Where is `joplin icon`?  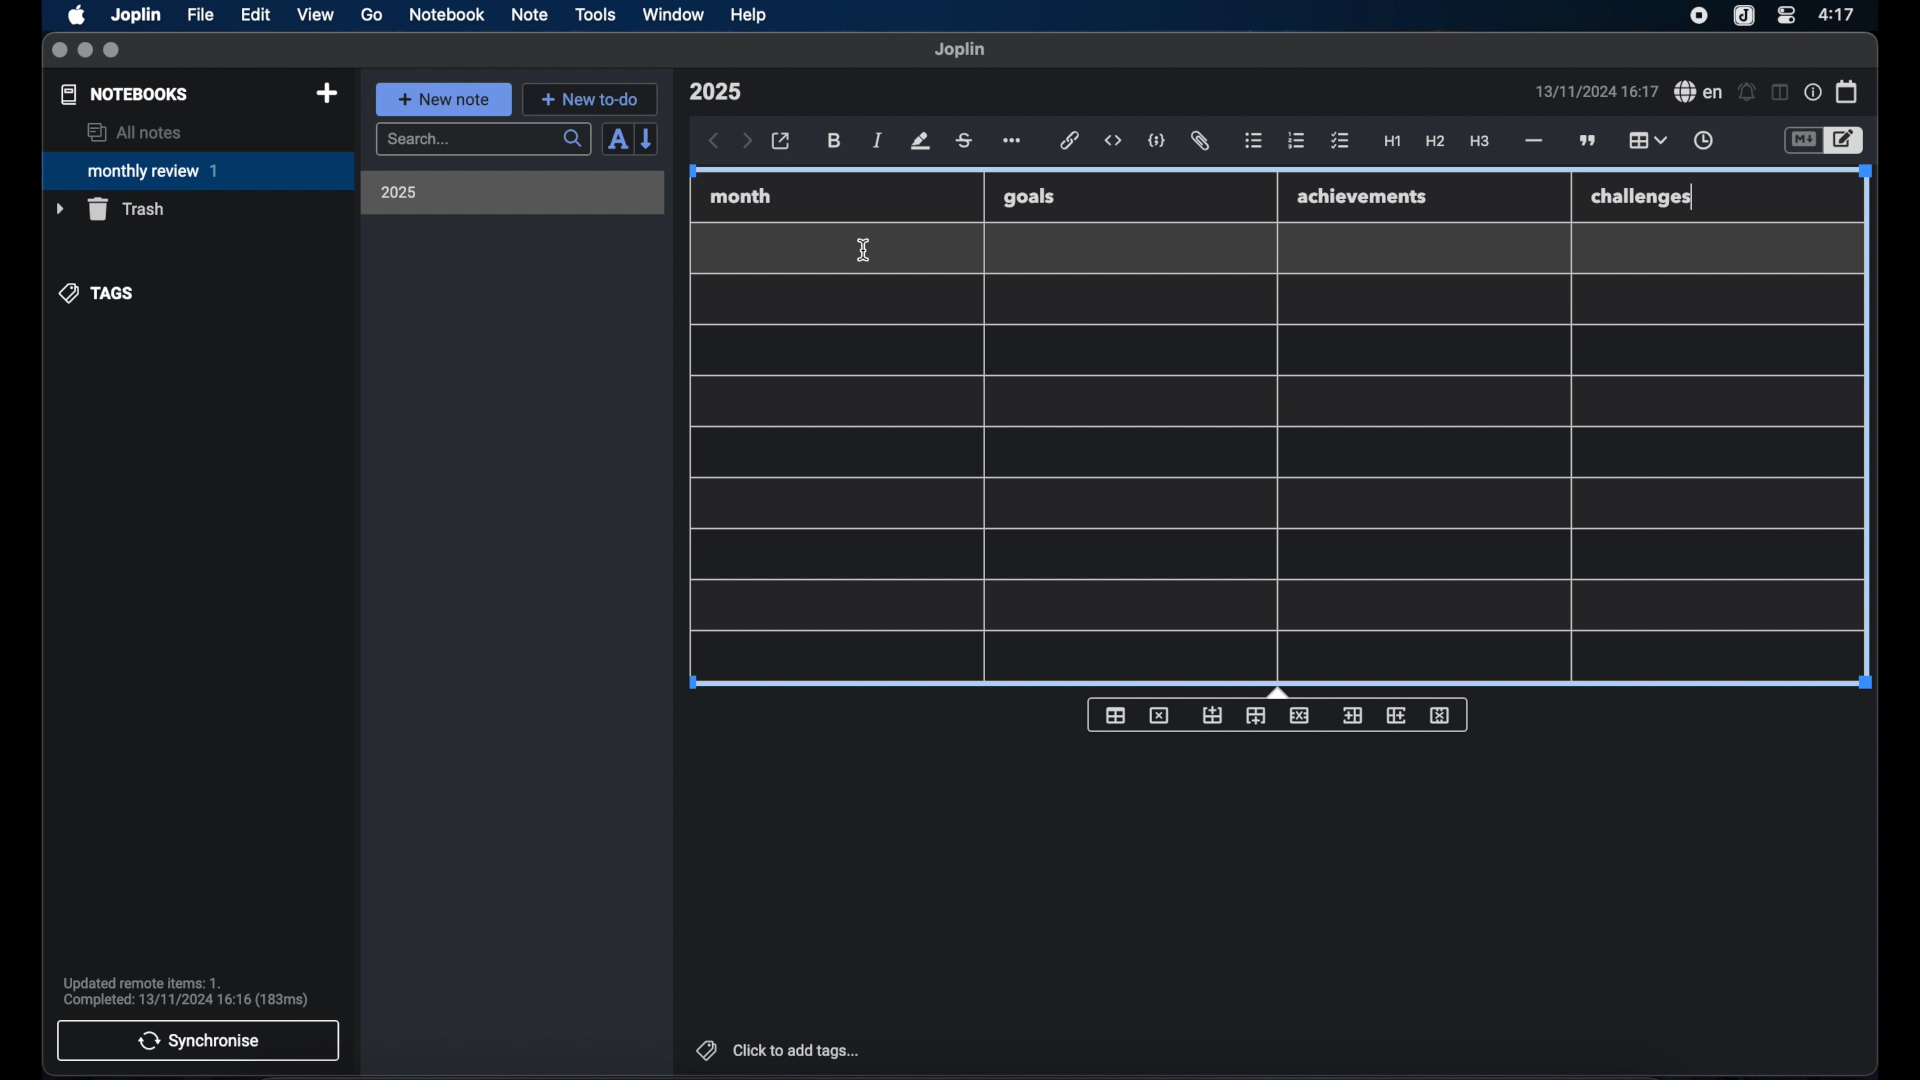
joplin icon is located at coordinates (1742, 17).